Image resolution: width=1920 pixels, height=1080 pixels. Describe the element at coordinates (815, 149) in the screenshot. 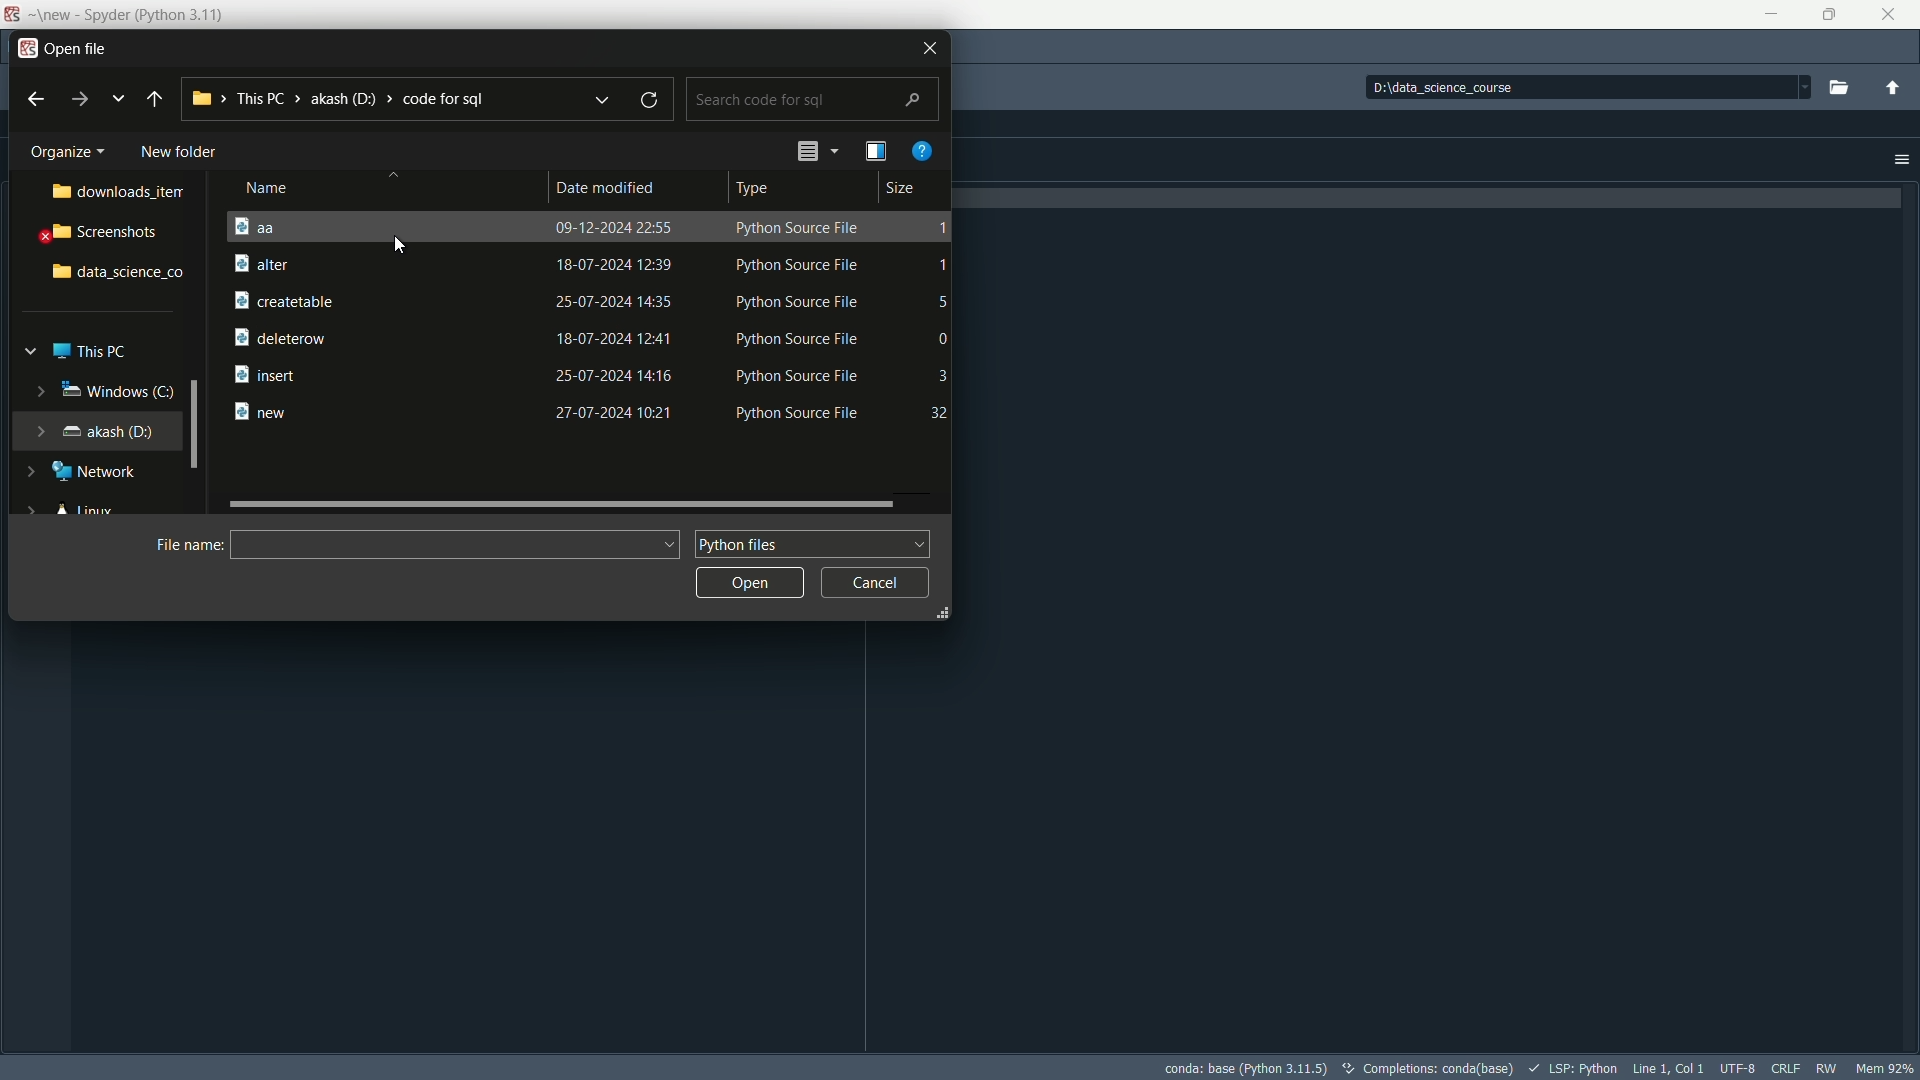

I see `dropdown` at that location.